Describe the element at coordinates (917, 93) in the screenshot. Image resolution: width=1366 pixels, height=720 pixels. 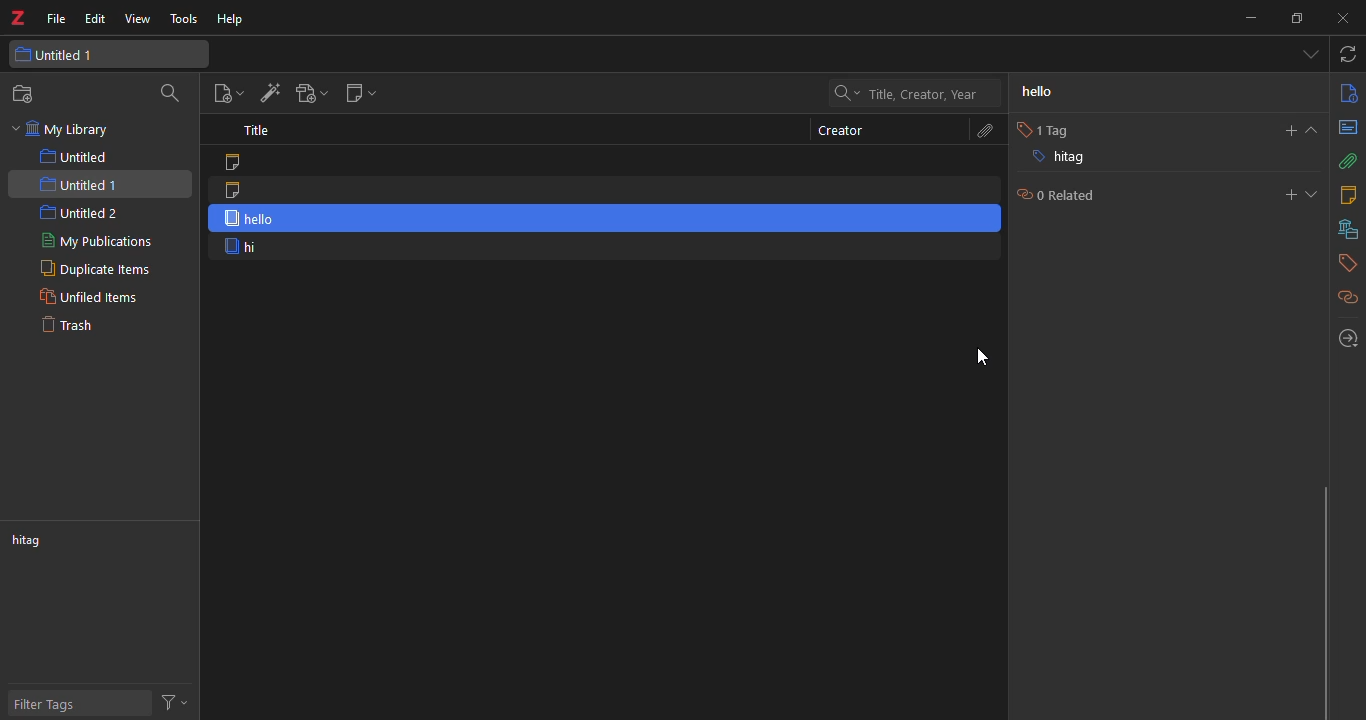
I see `search` at that location.